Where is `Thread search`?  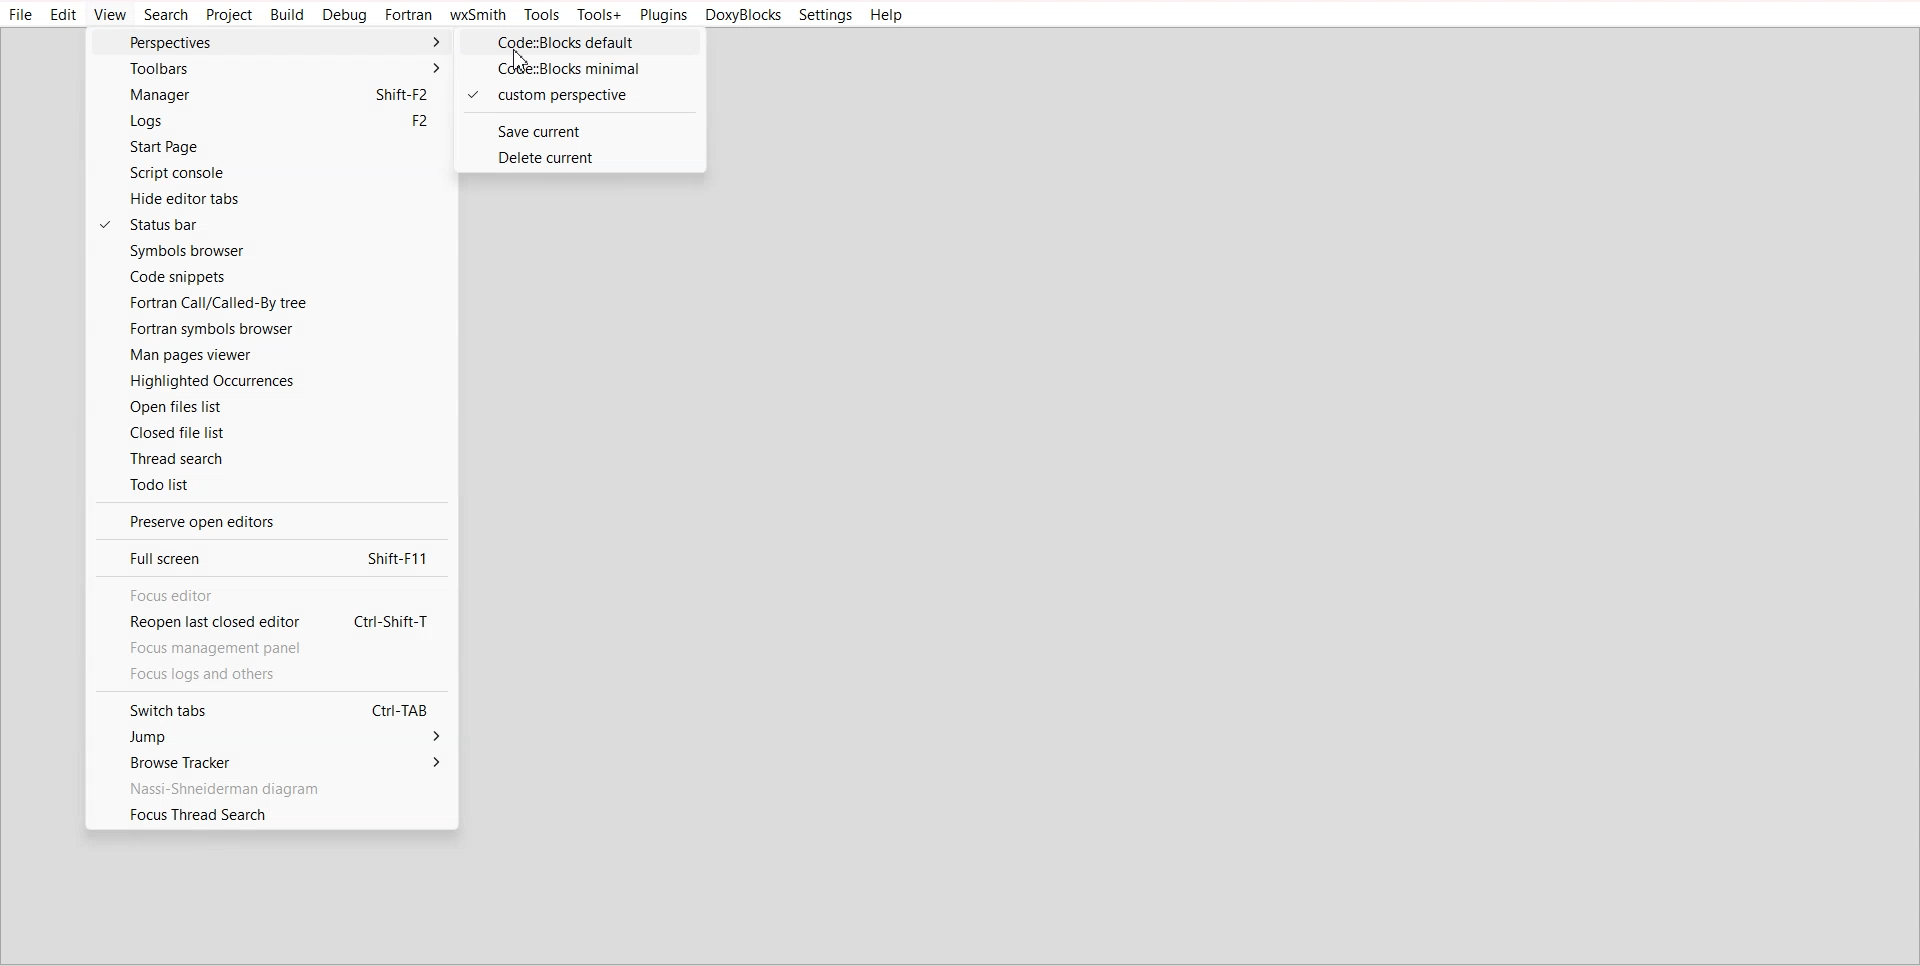 Thread search is located at coordinates (272, 457).